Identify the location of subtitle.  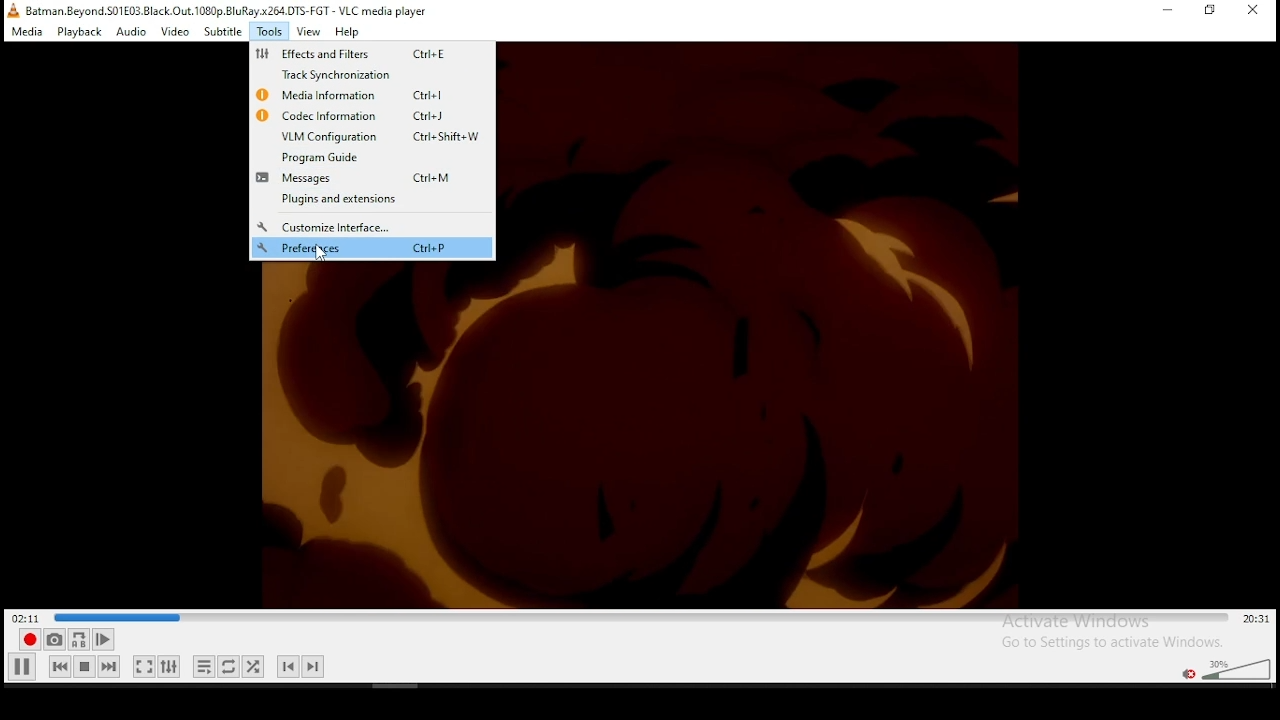
(221, 32).